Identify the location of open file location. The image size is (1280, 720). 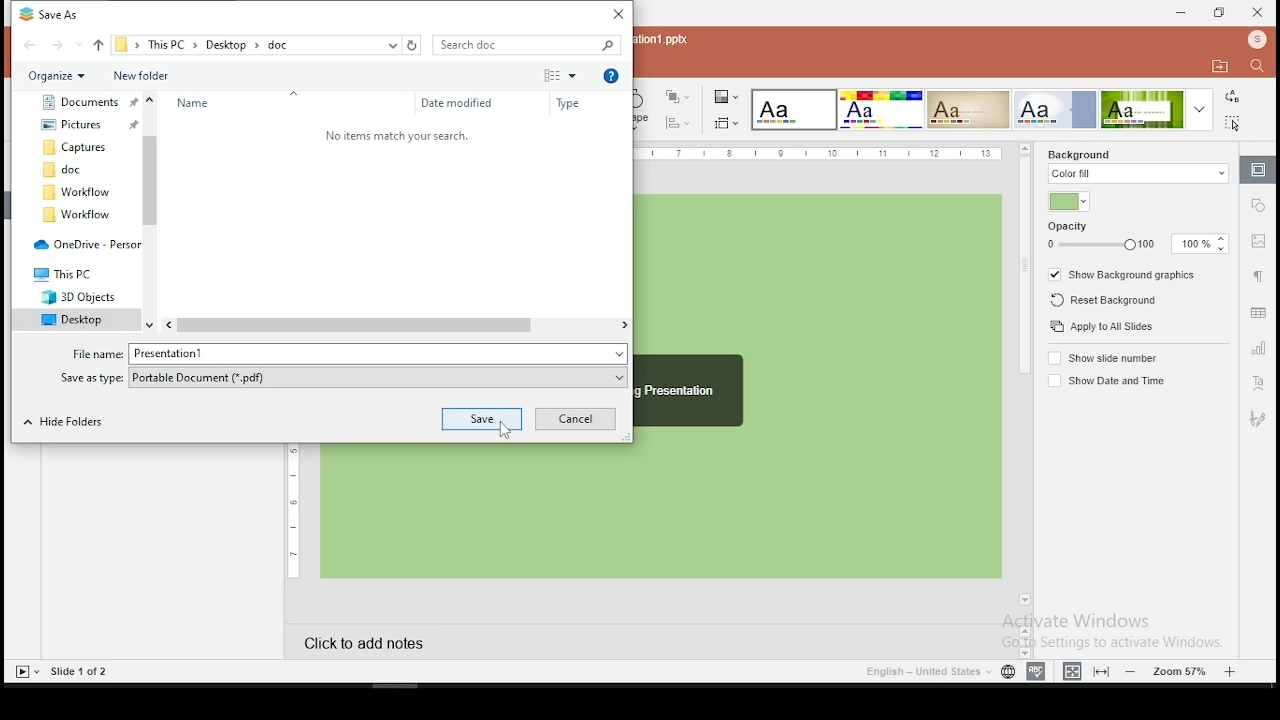
(1220, 67).